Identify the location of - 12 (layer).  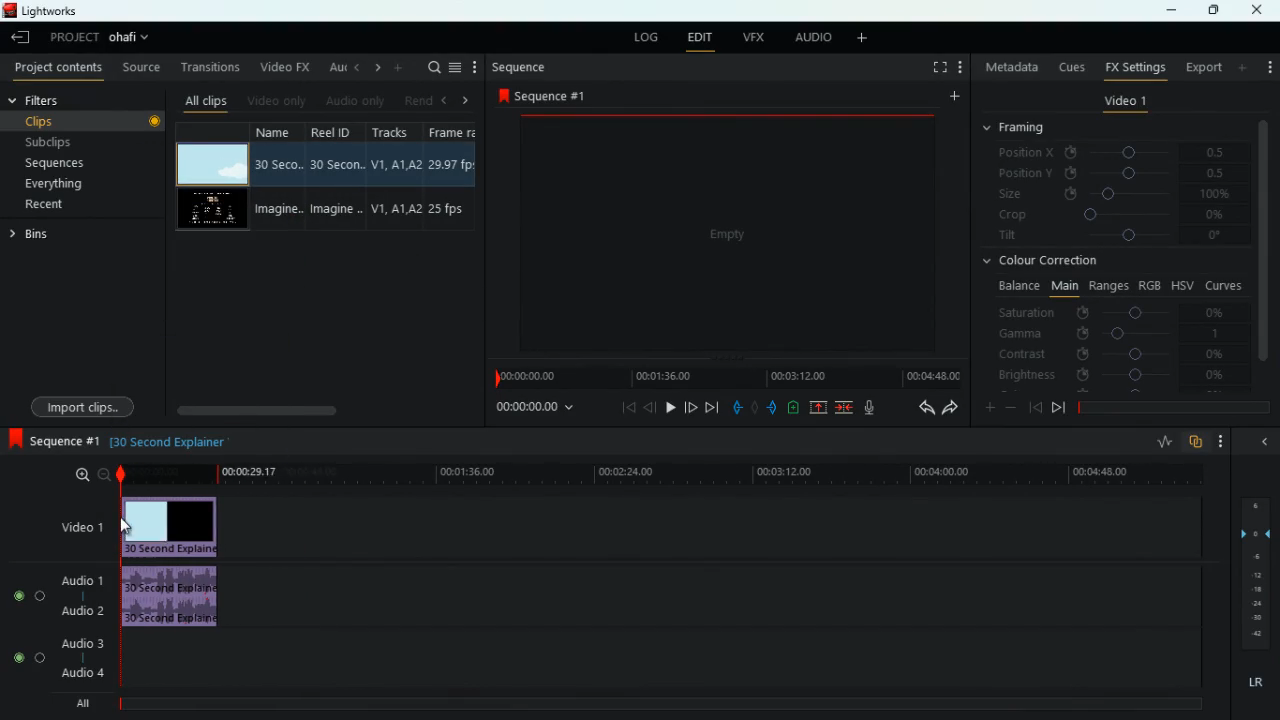
(1258, 574).